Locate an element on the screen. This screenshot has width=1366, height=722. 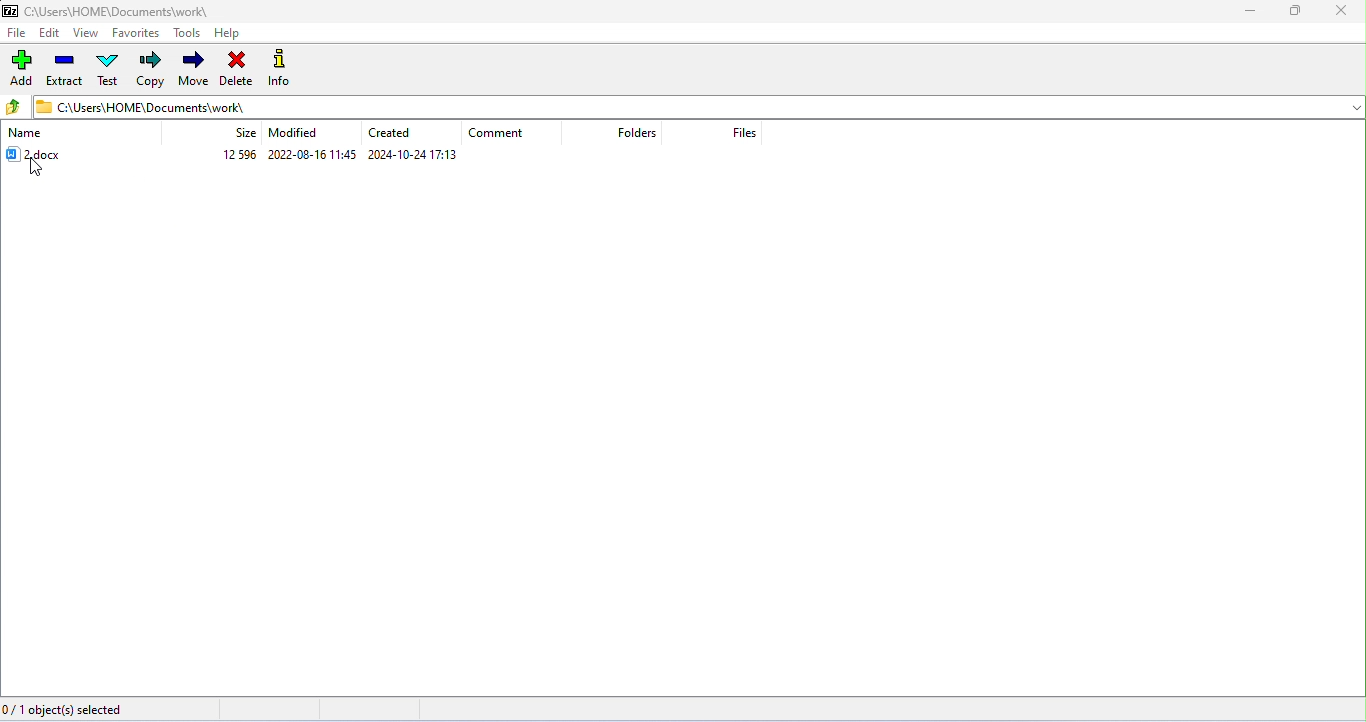
7z C:\Users\HOME\Documents\work\ is located at coordinates (106, 10).